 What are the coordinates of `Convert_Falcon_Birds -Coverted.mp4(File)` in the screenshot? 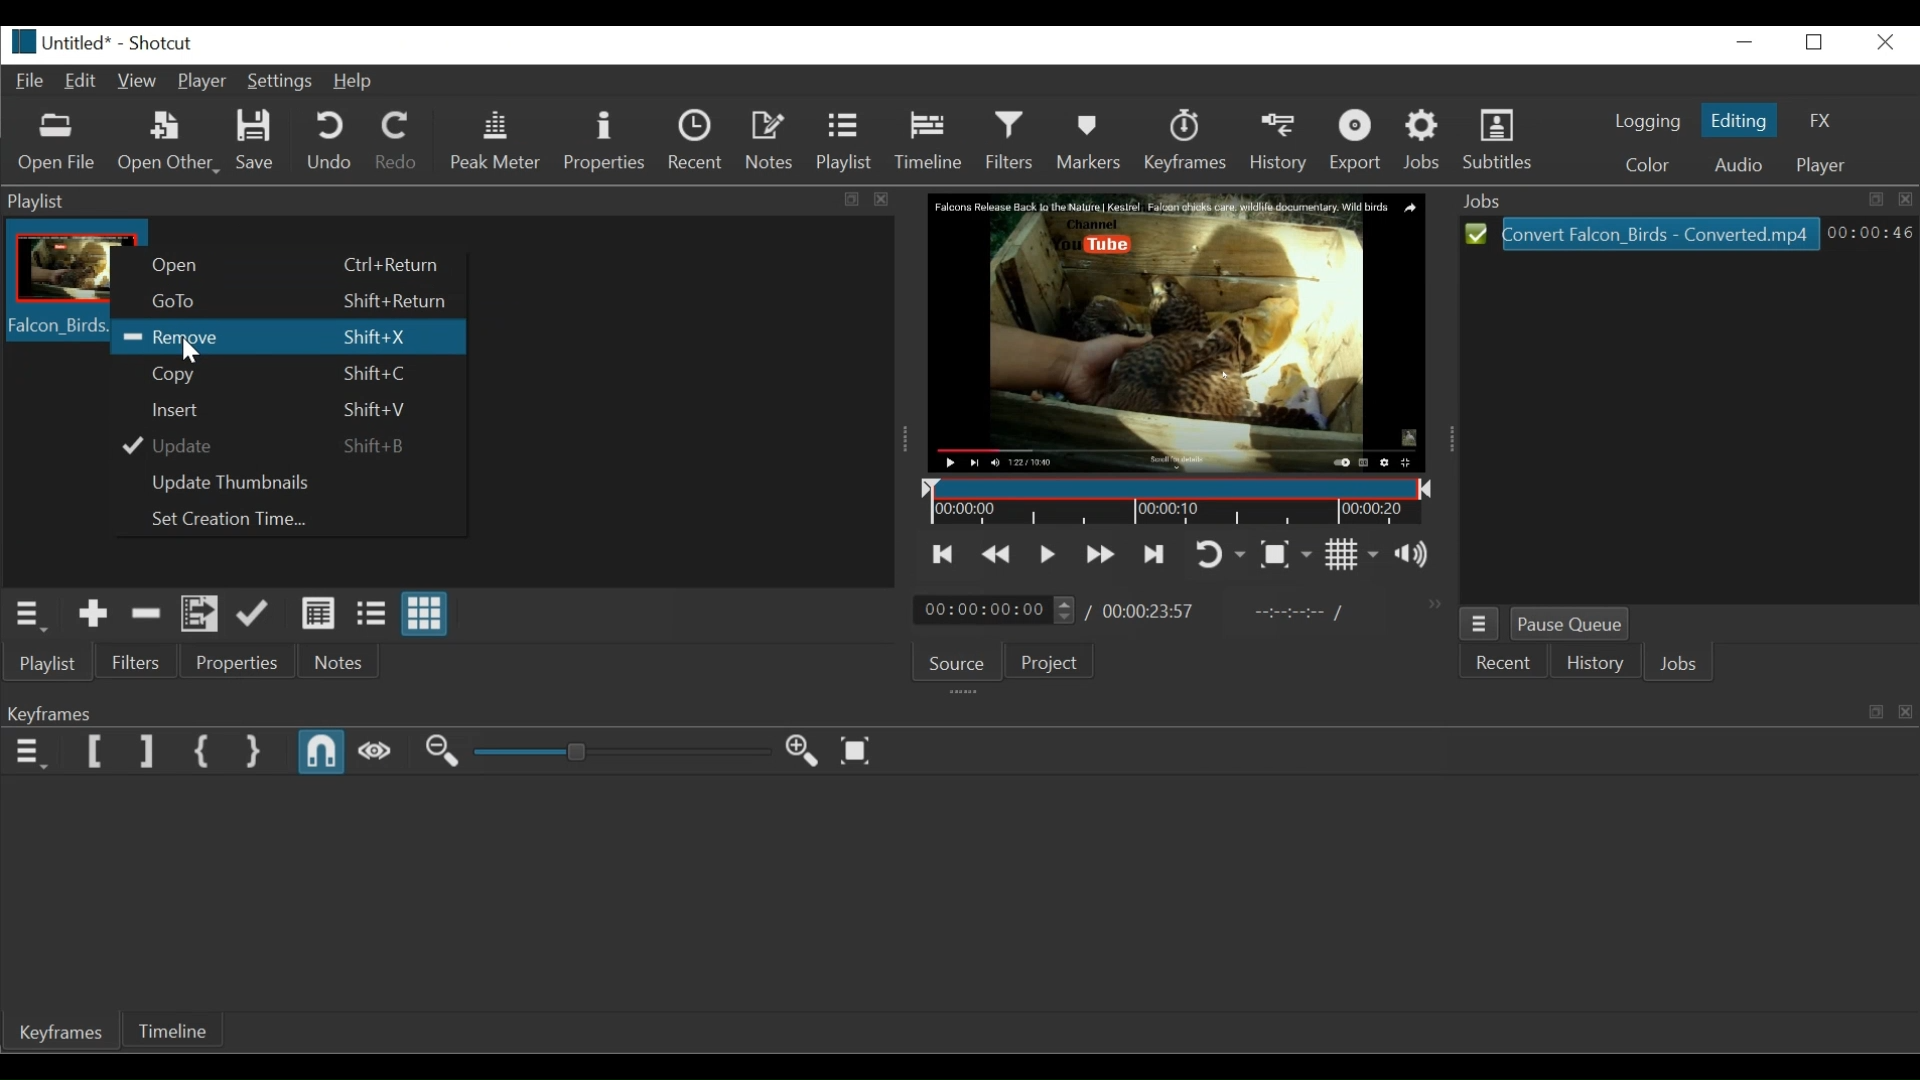 It's located at (1643, 233).